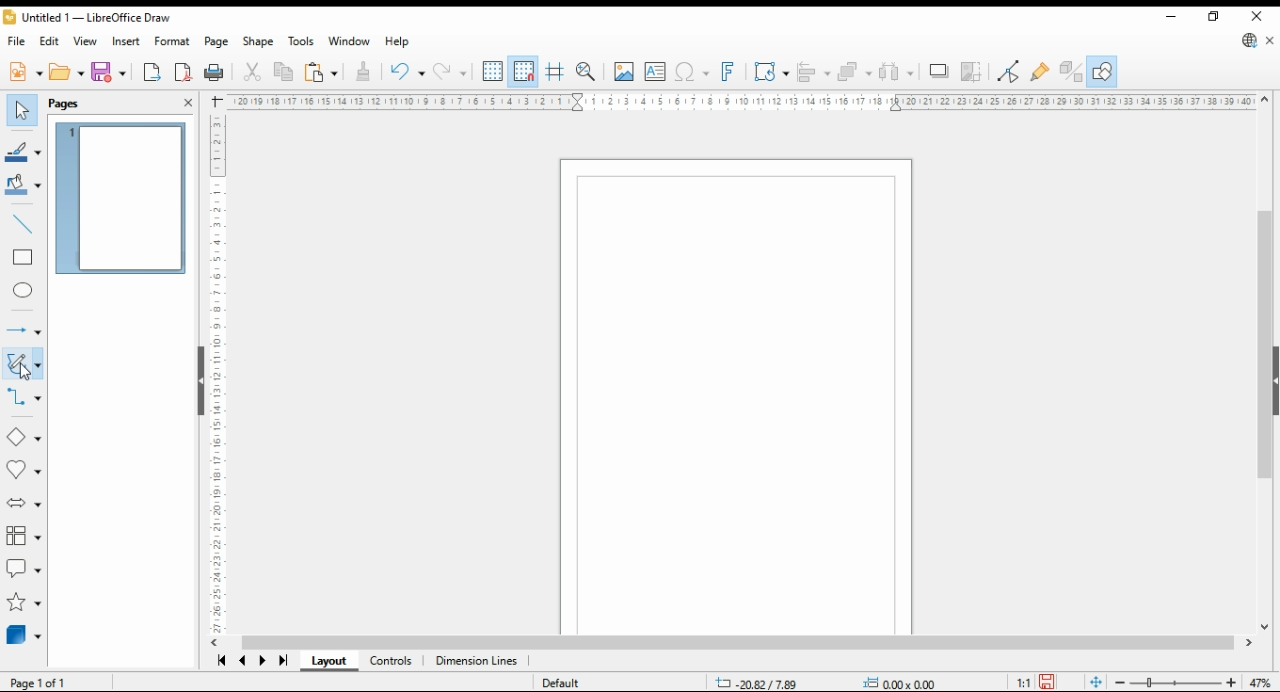  Describe the element at coordinates (68, 104) in the screenshot. I see `pages` at that location.